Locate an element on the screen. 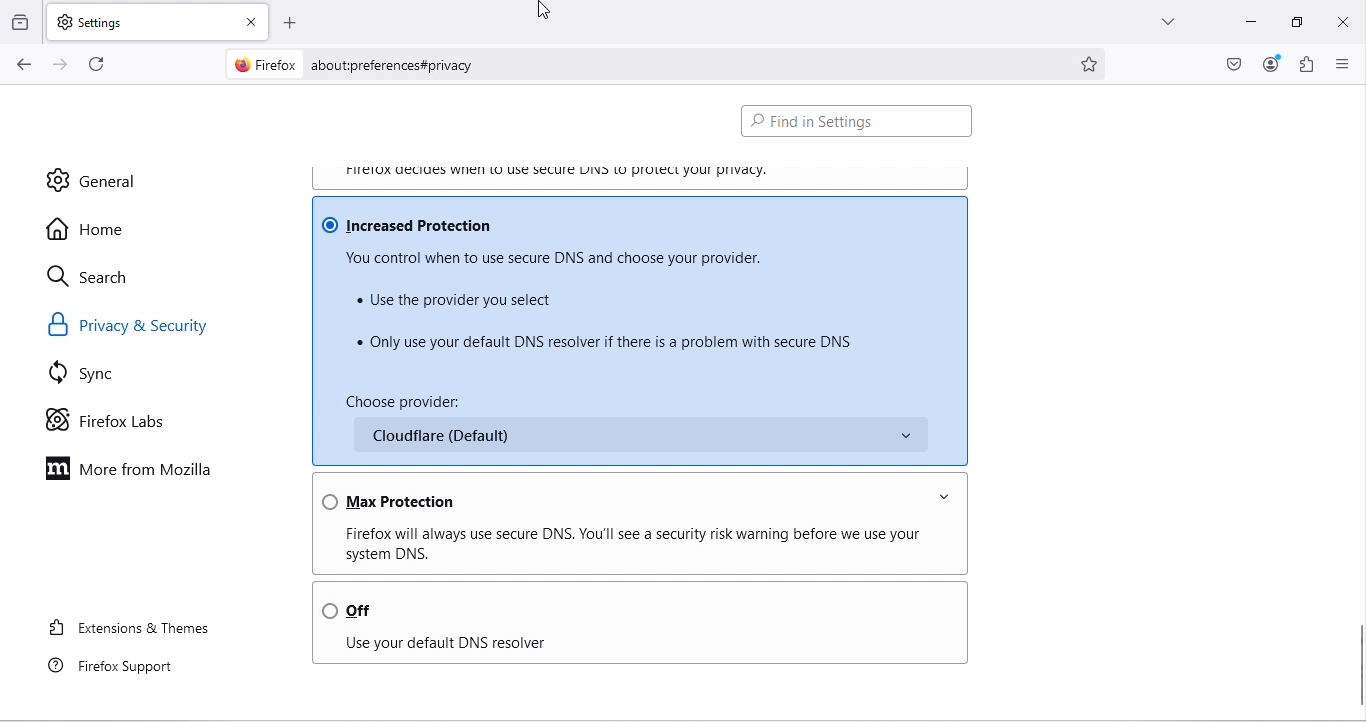 The height and width of the screenshot is (722, 1366). Go back one page is located at coordinates (21, 65).